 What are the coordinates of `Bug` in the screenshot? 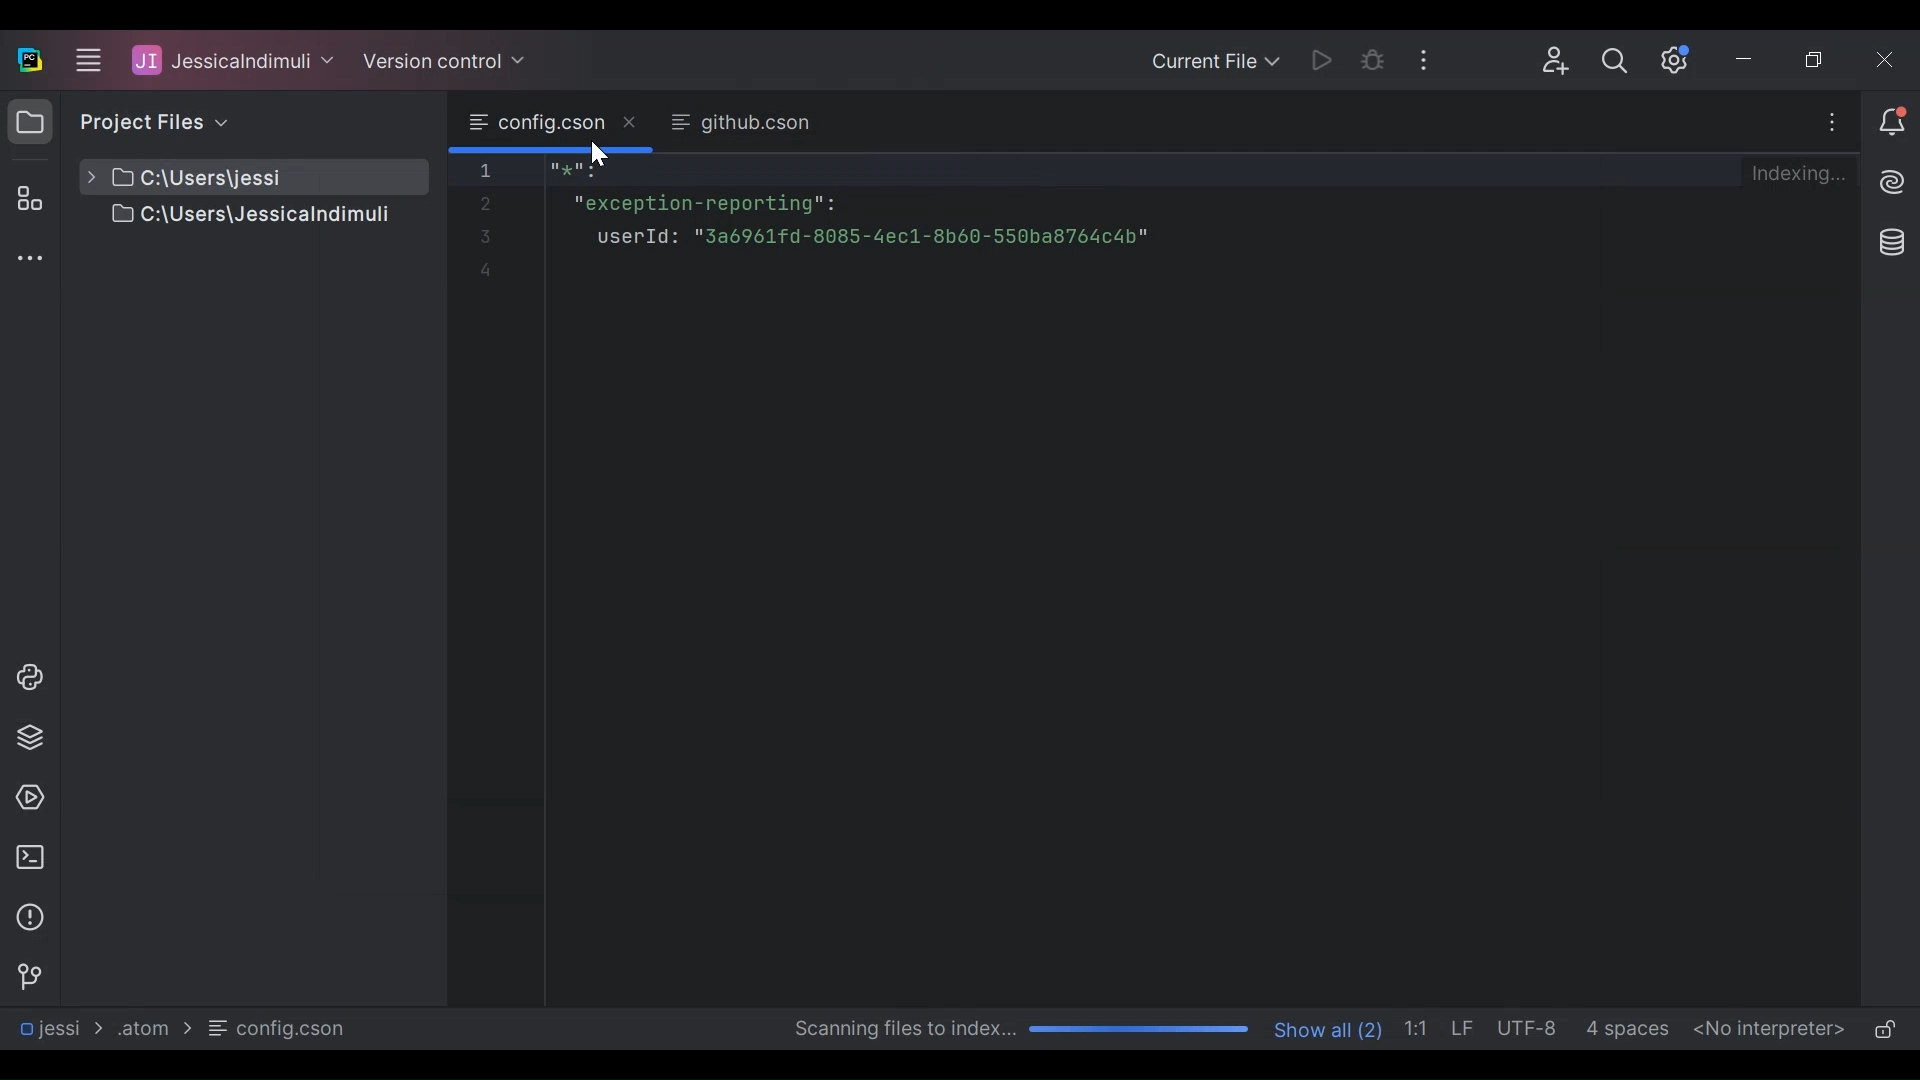 It's located at (1373, 59).